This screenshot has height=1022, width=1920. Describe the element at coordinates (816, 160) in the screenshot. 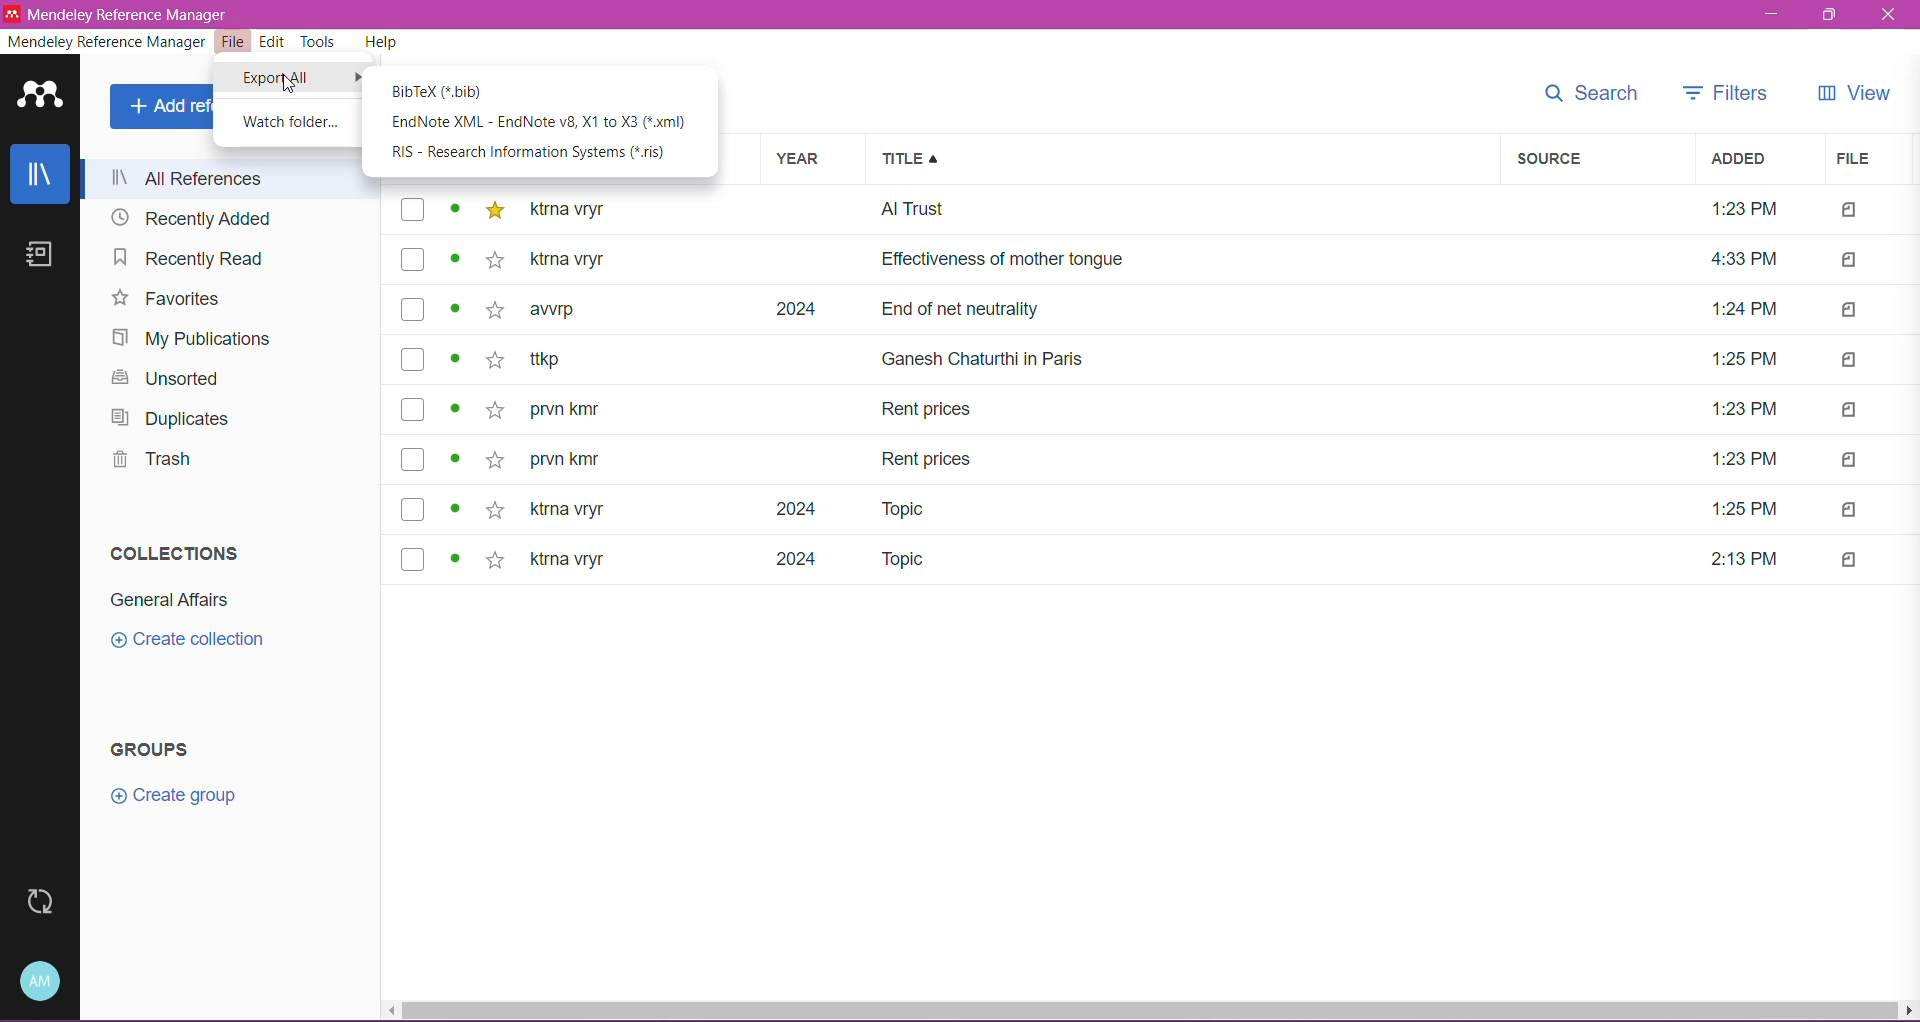

I see `Year` at that location.